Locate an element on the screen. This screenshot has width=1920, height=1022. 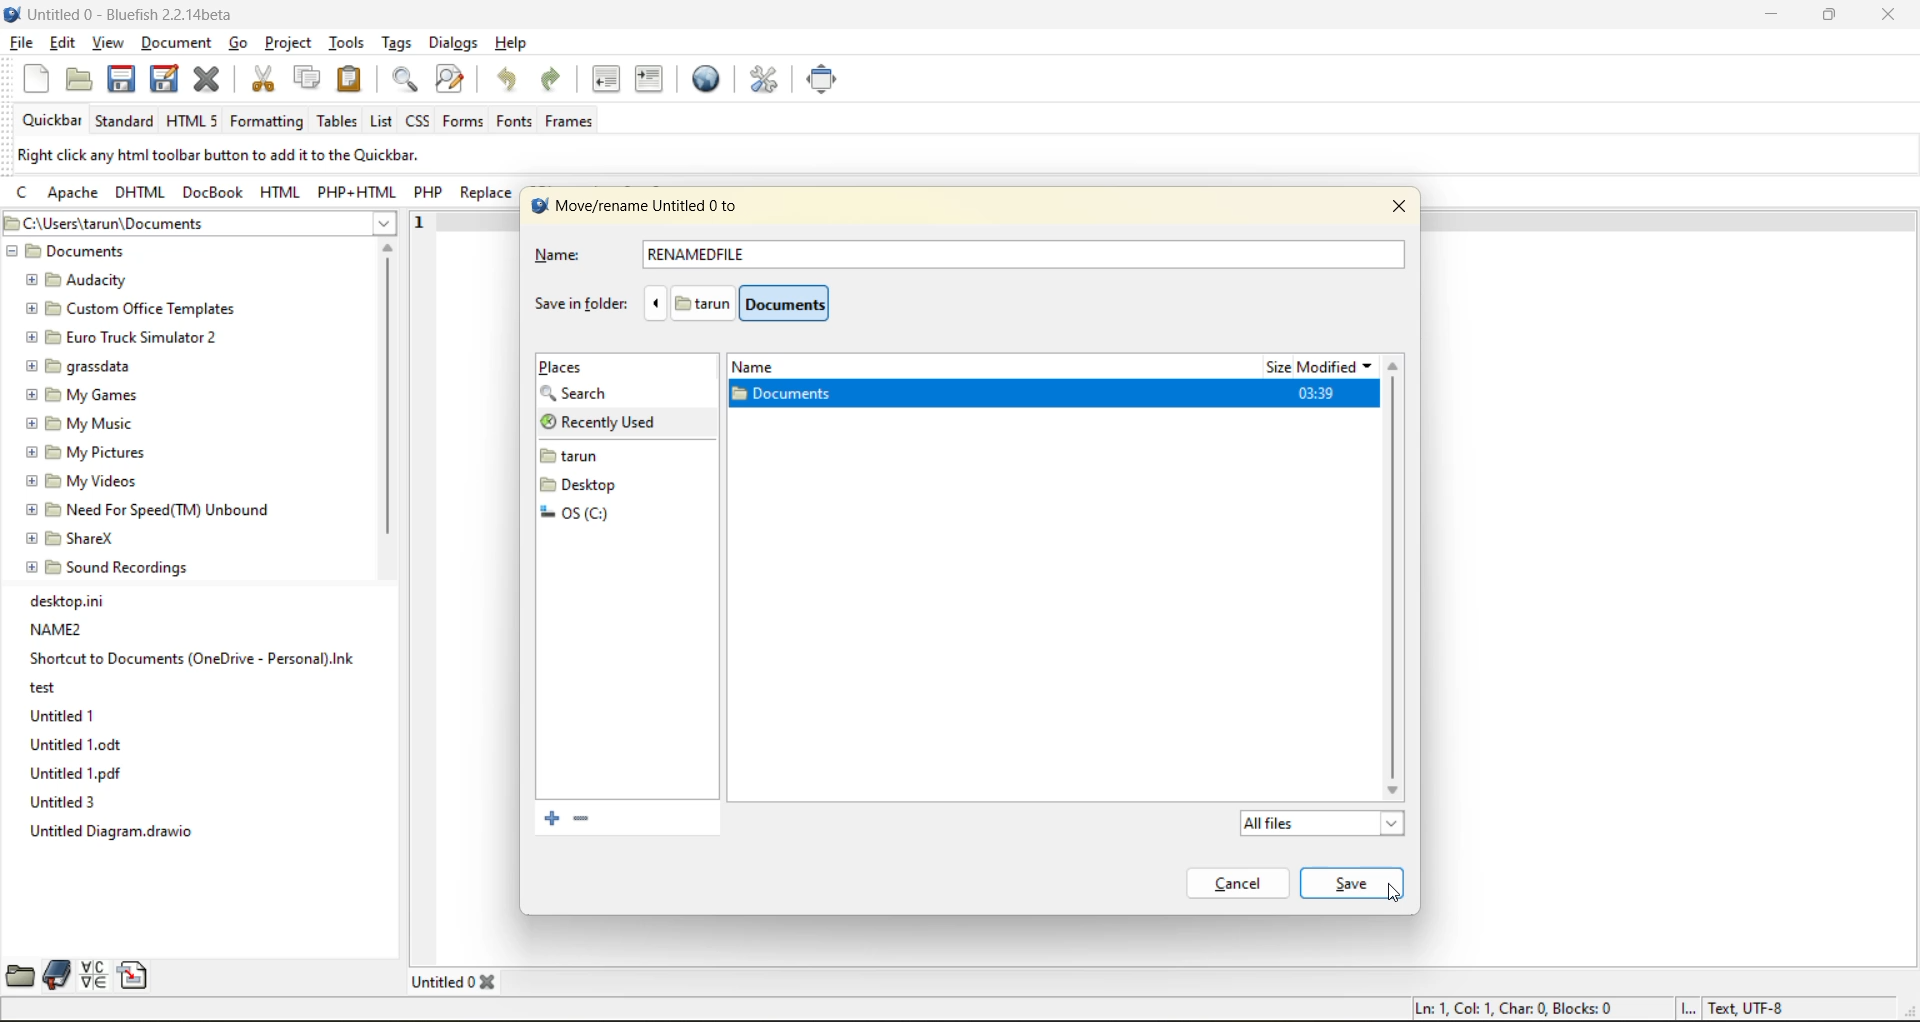
php is located at coordinates (433, 196).